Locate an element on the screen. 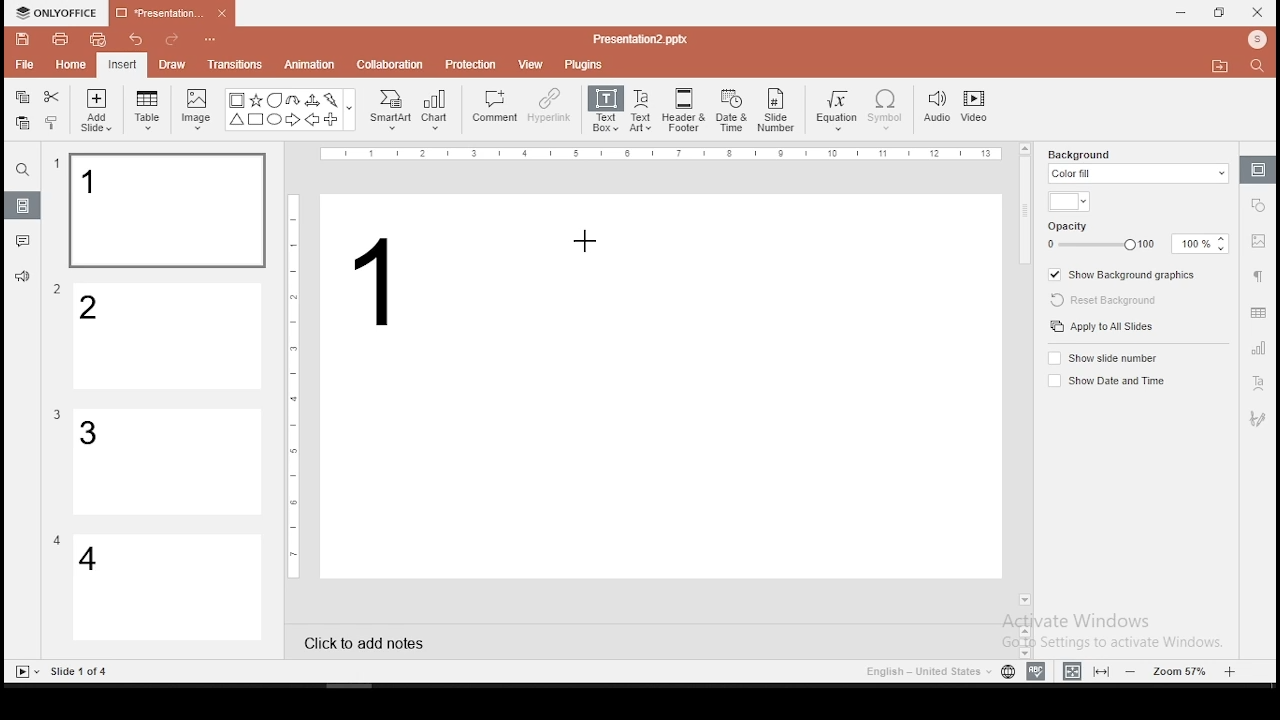  reset background is located at coordinates (1101, 301).